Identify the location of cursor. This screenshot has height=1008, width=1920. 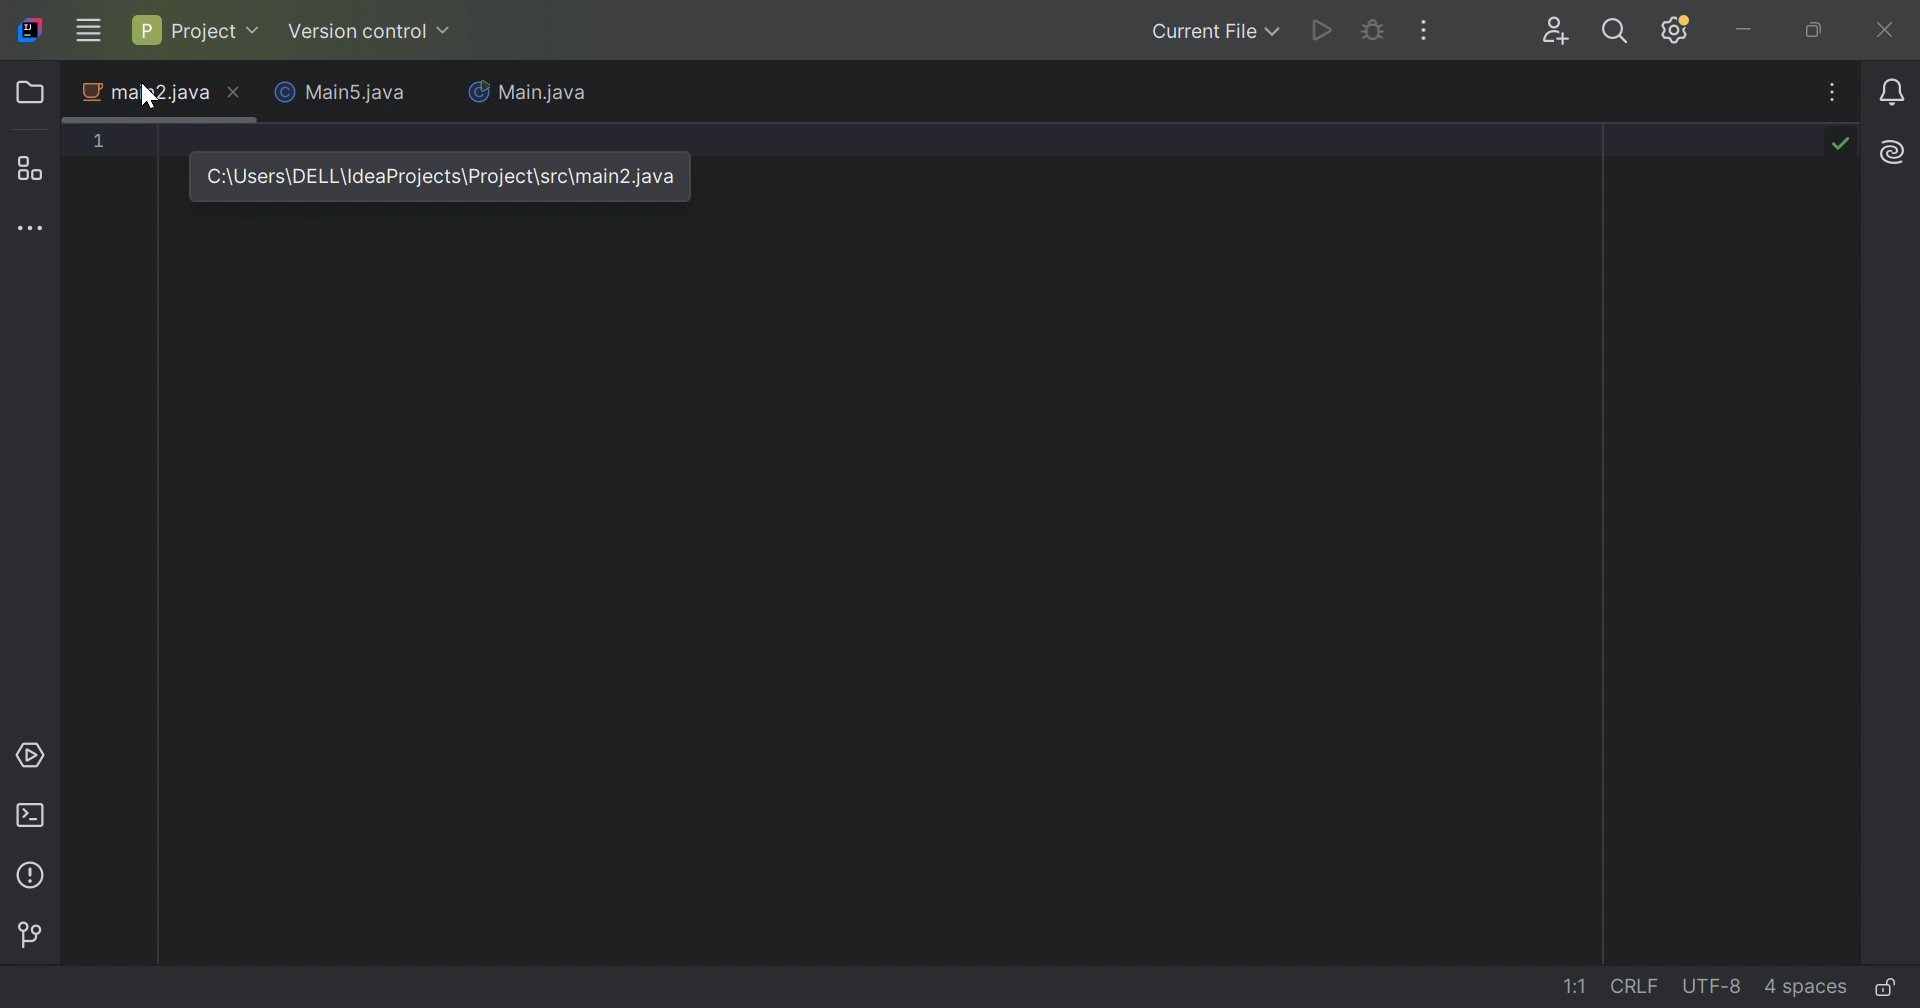
(148, 99).